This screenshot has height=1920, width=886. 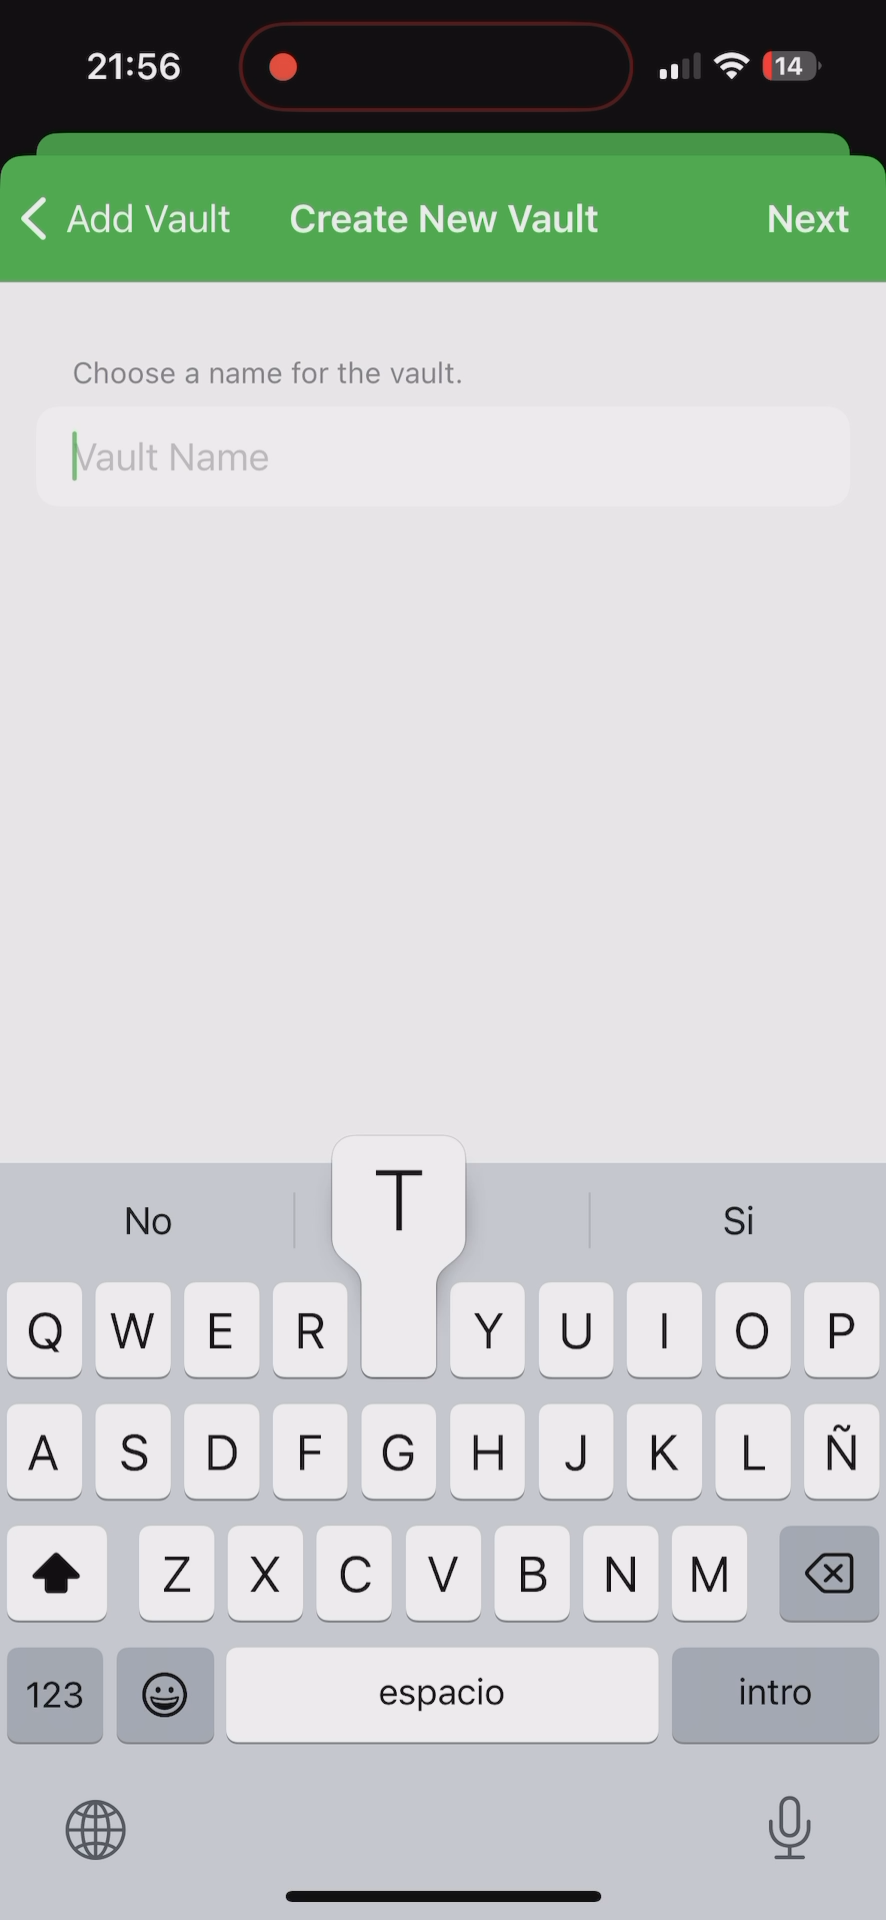 What do you see at coordinates (794, 1826) in the screenshot?
I see `voice input` at bounding box center [794, 1826].